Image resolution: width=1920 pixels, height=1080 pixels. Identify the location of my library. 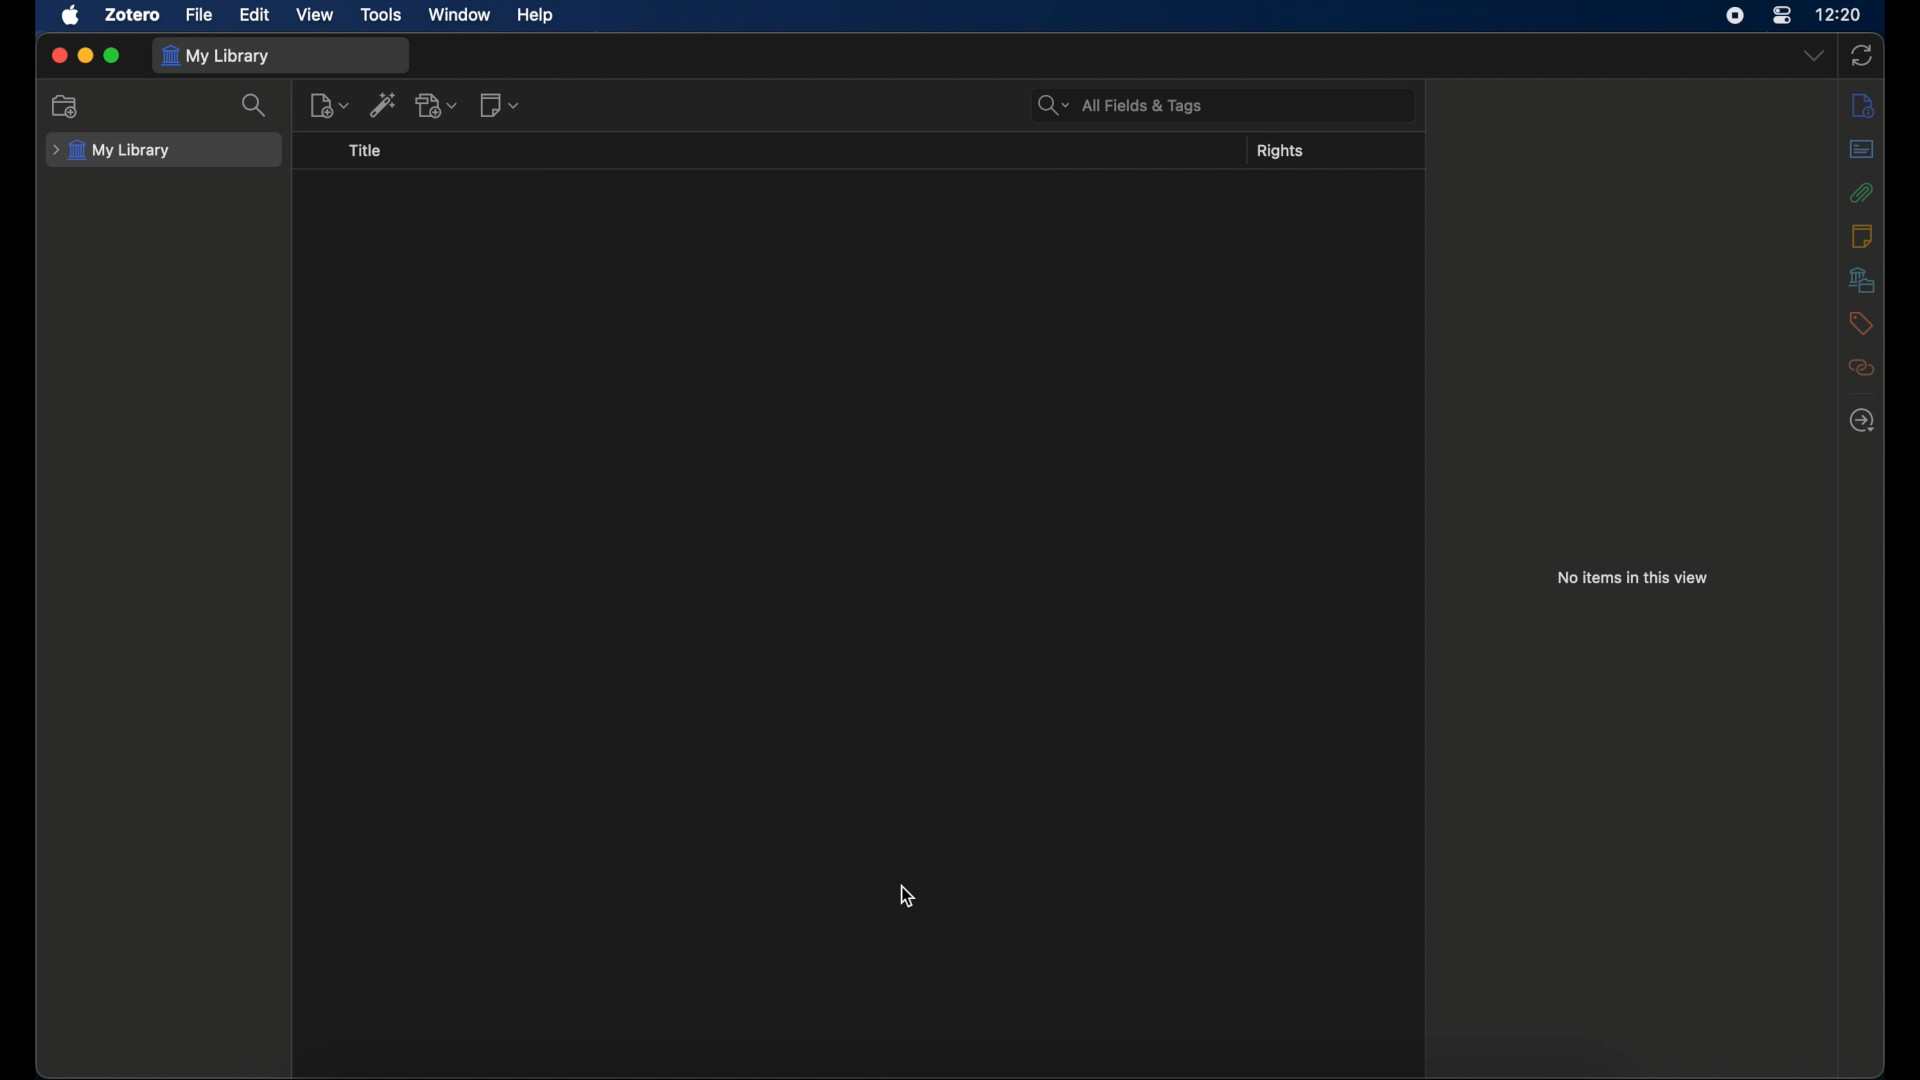
(217, 57).